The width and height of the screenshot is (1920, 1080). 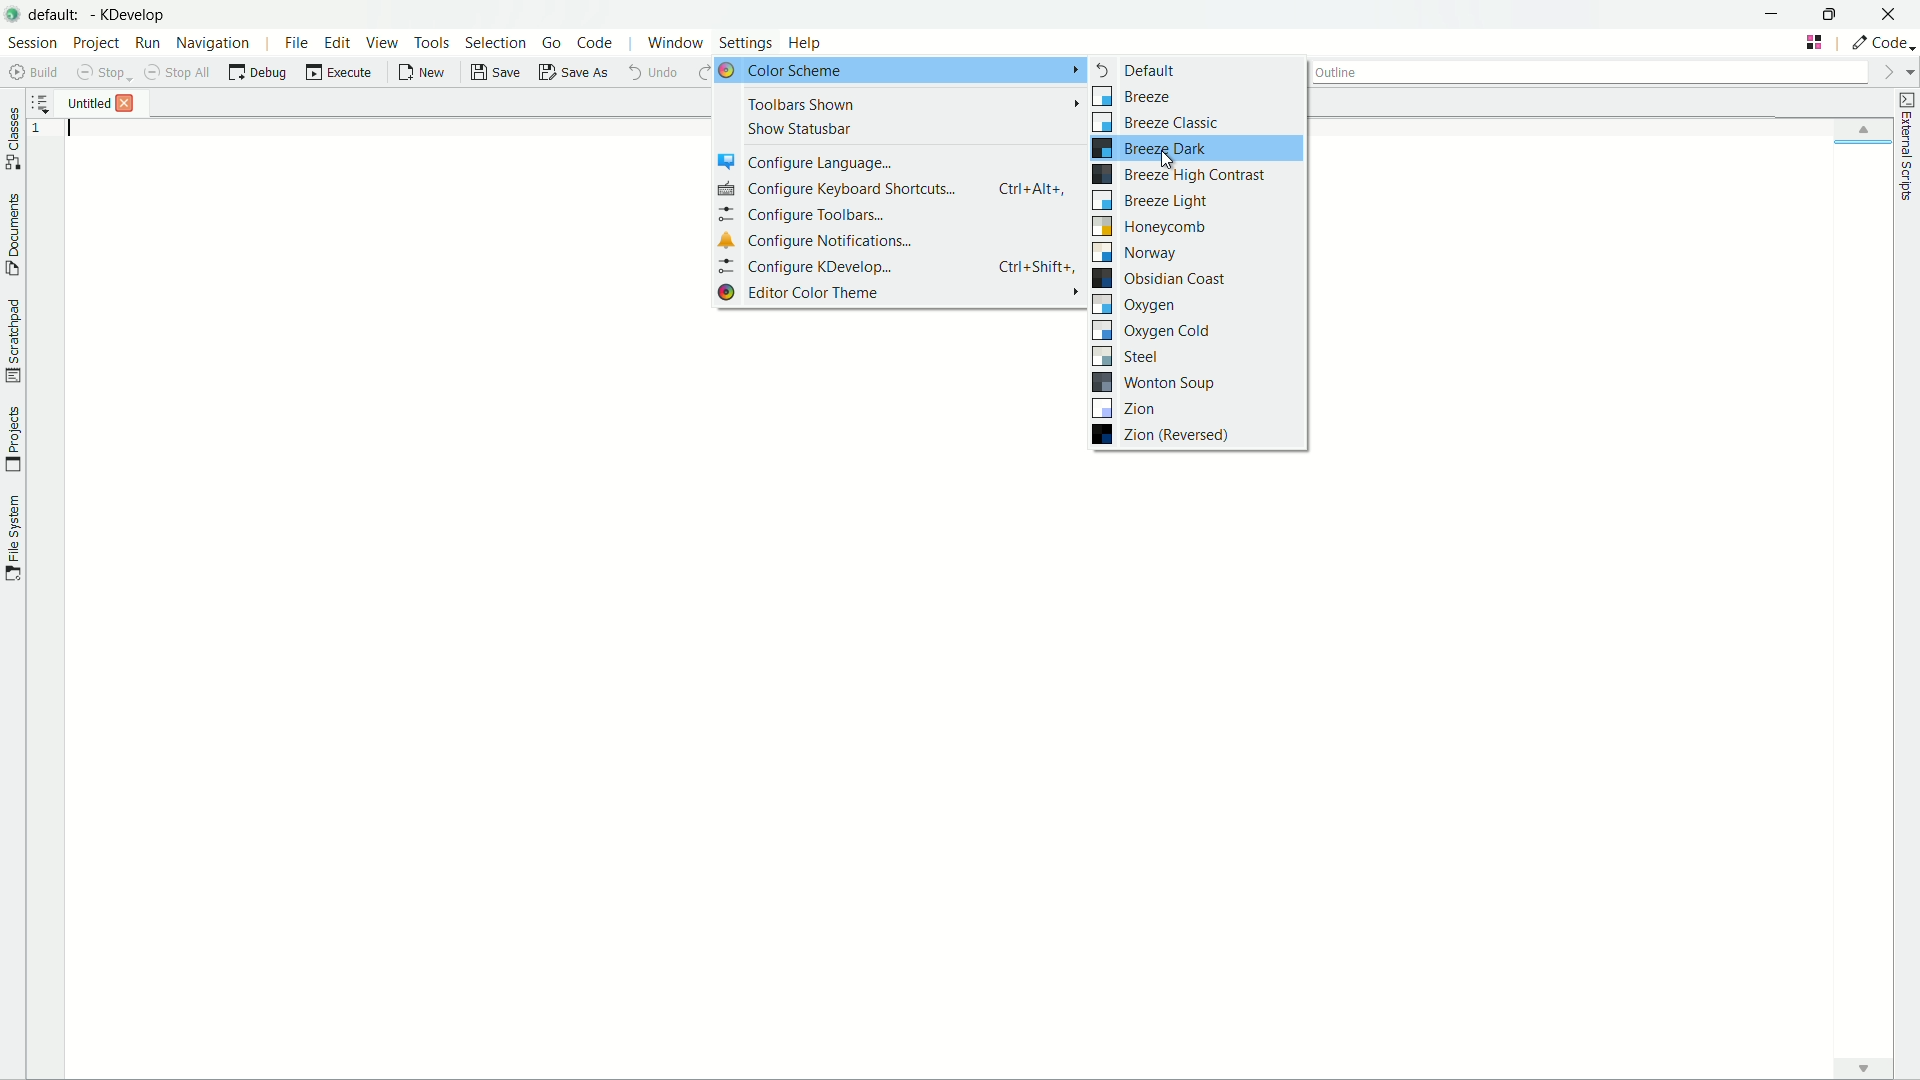 I want to click on build, so click(x=37, y=72).